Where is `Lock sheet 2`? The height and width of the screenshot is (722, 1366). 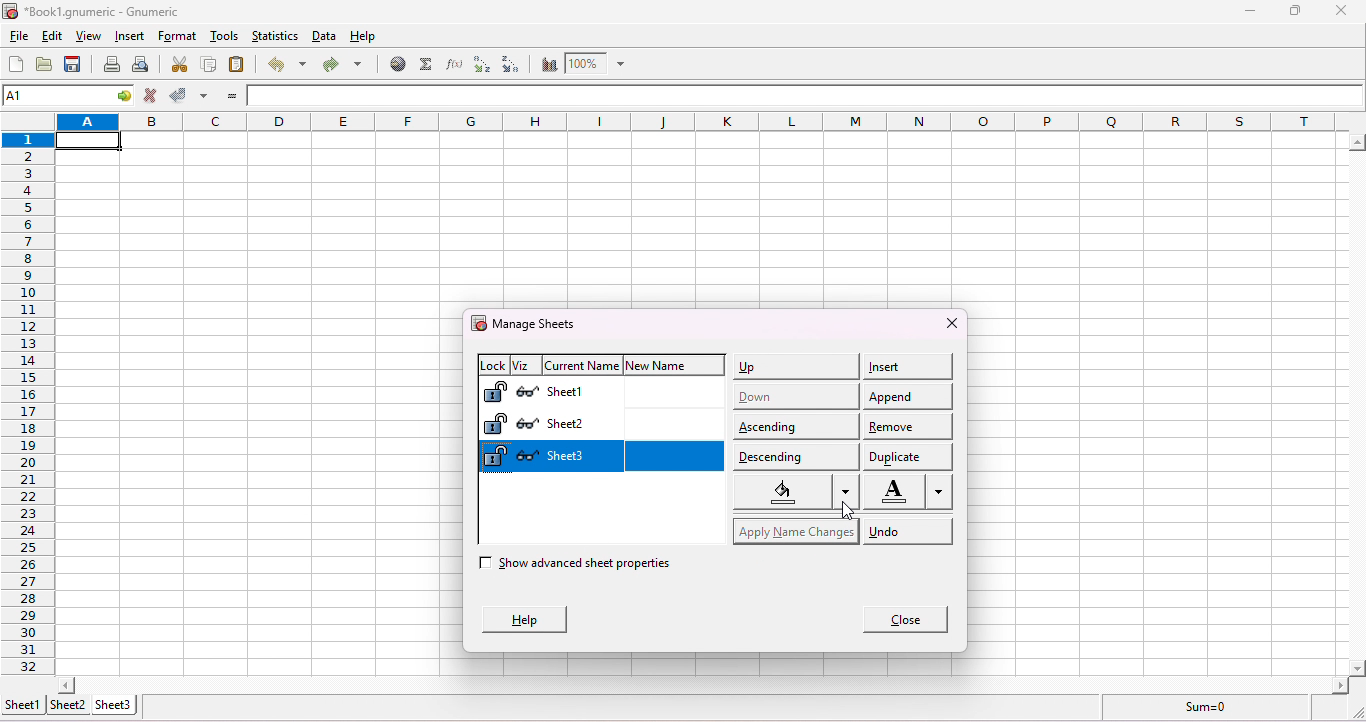 Lock sheet 2 is located at coordinates (495, 424).